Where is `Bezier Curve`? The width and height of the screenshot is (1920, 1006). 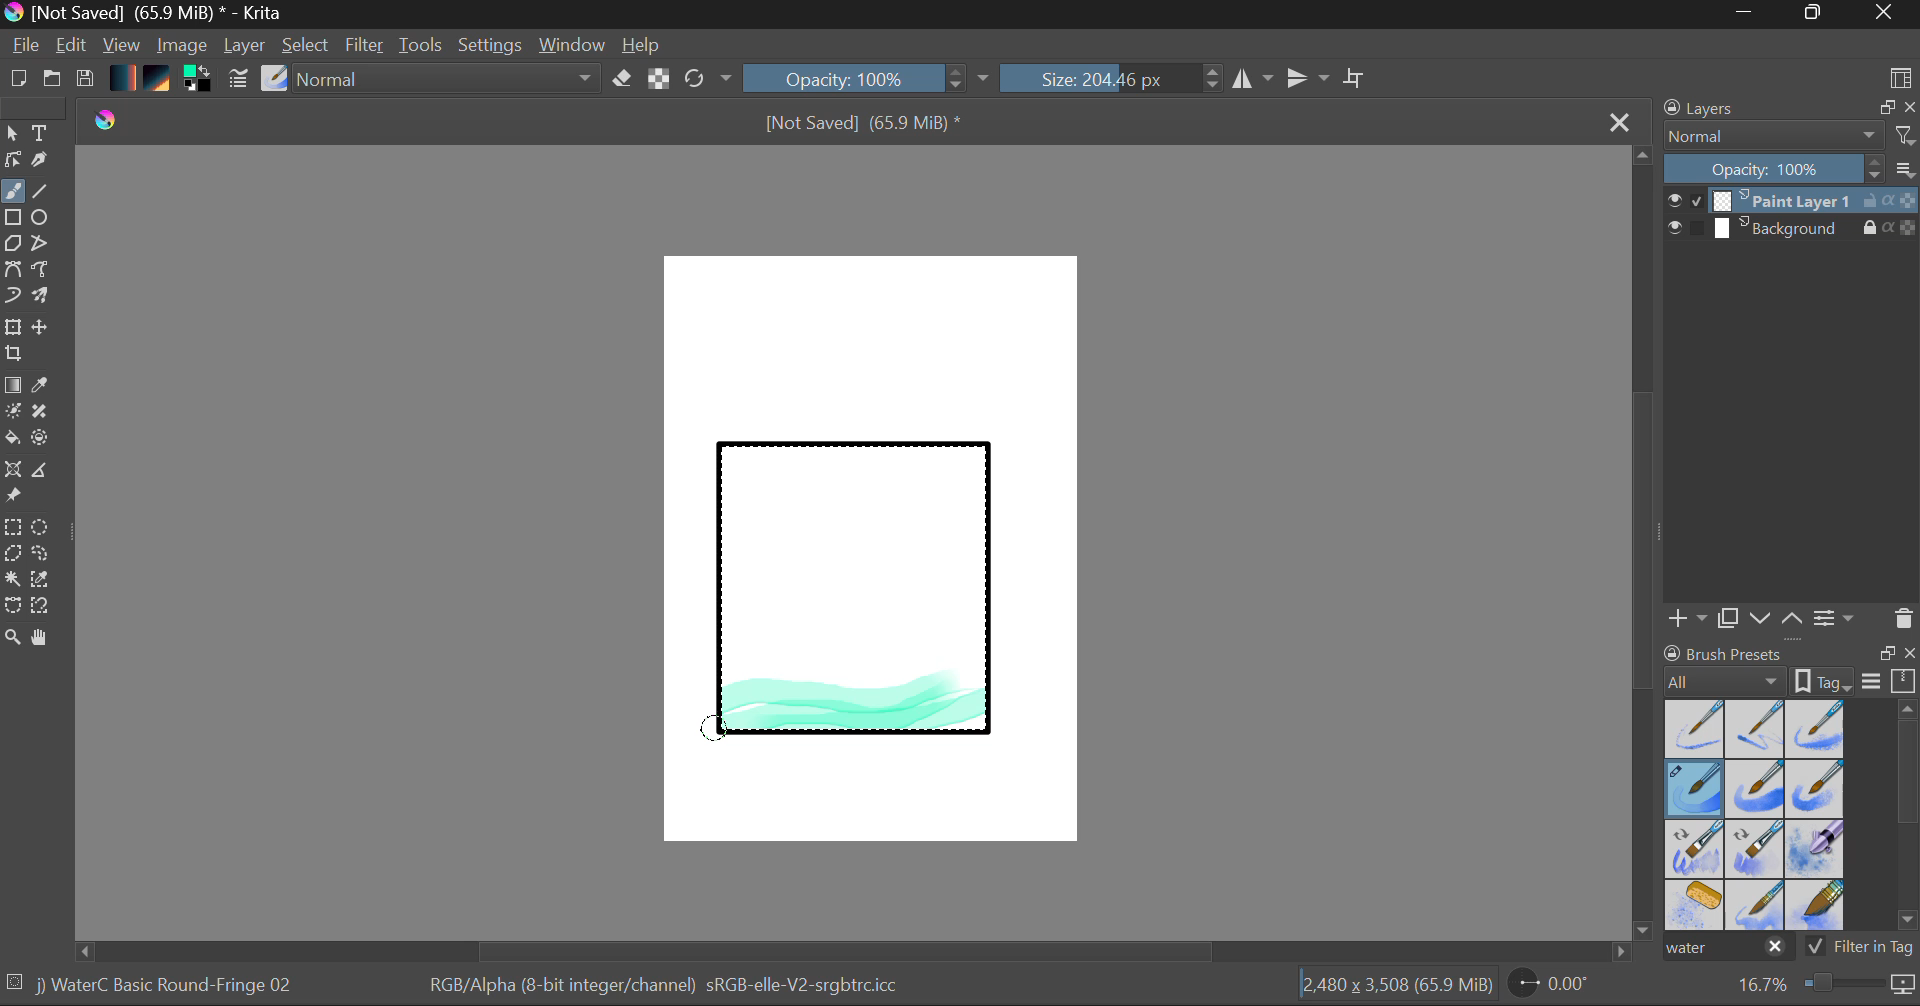
Bezier Curve is located at coordinates (12, 270).